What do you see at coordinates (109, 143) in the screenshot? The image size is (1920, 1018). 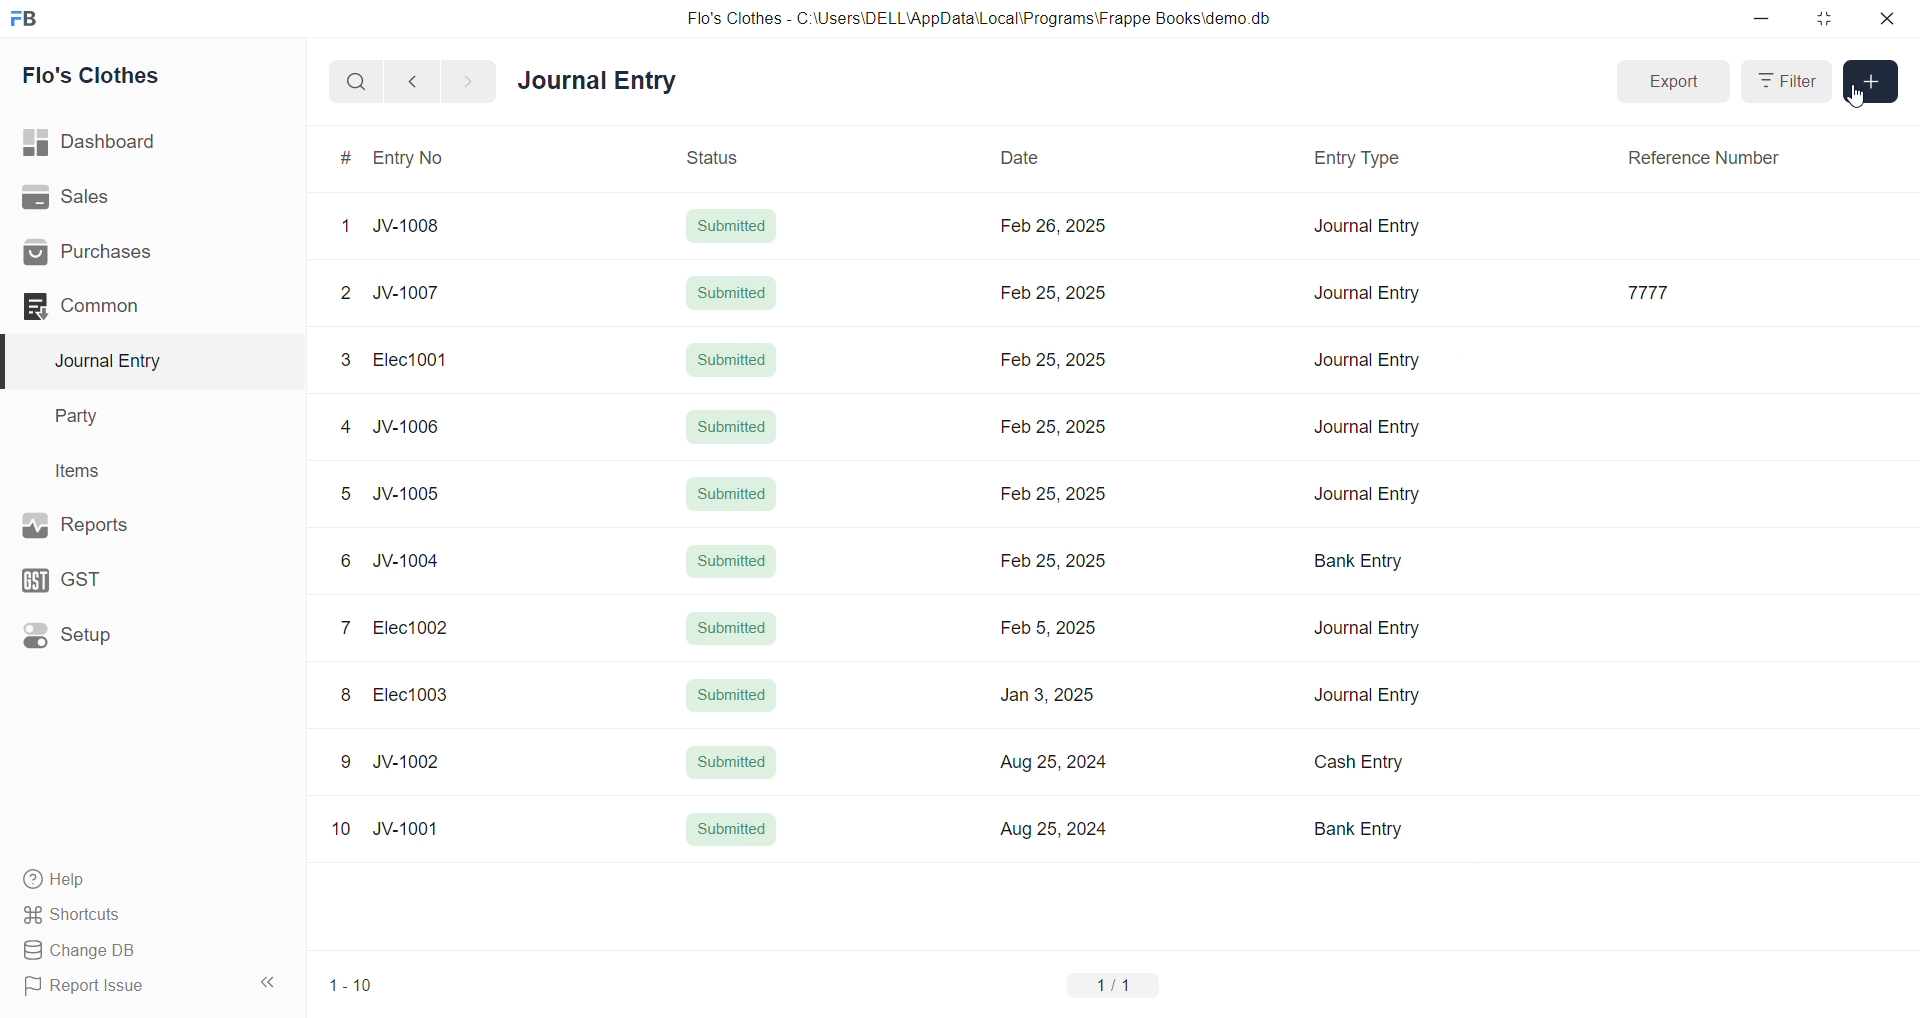 I see `| Dashboard` at bounding box center [109, 143].